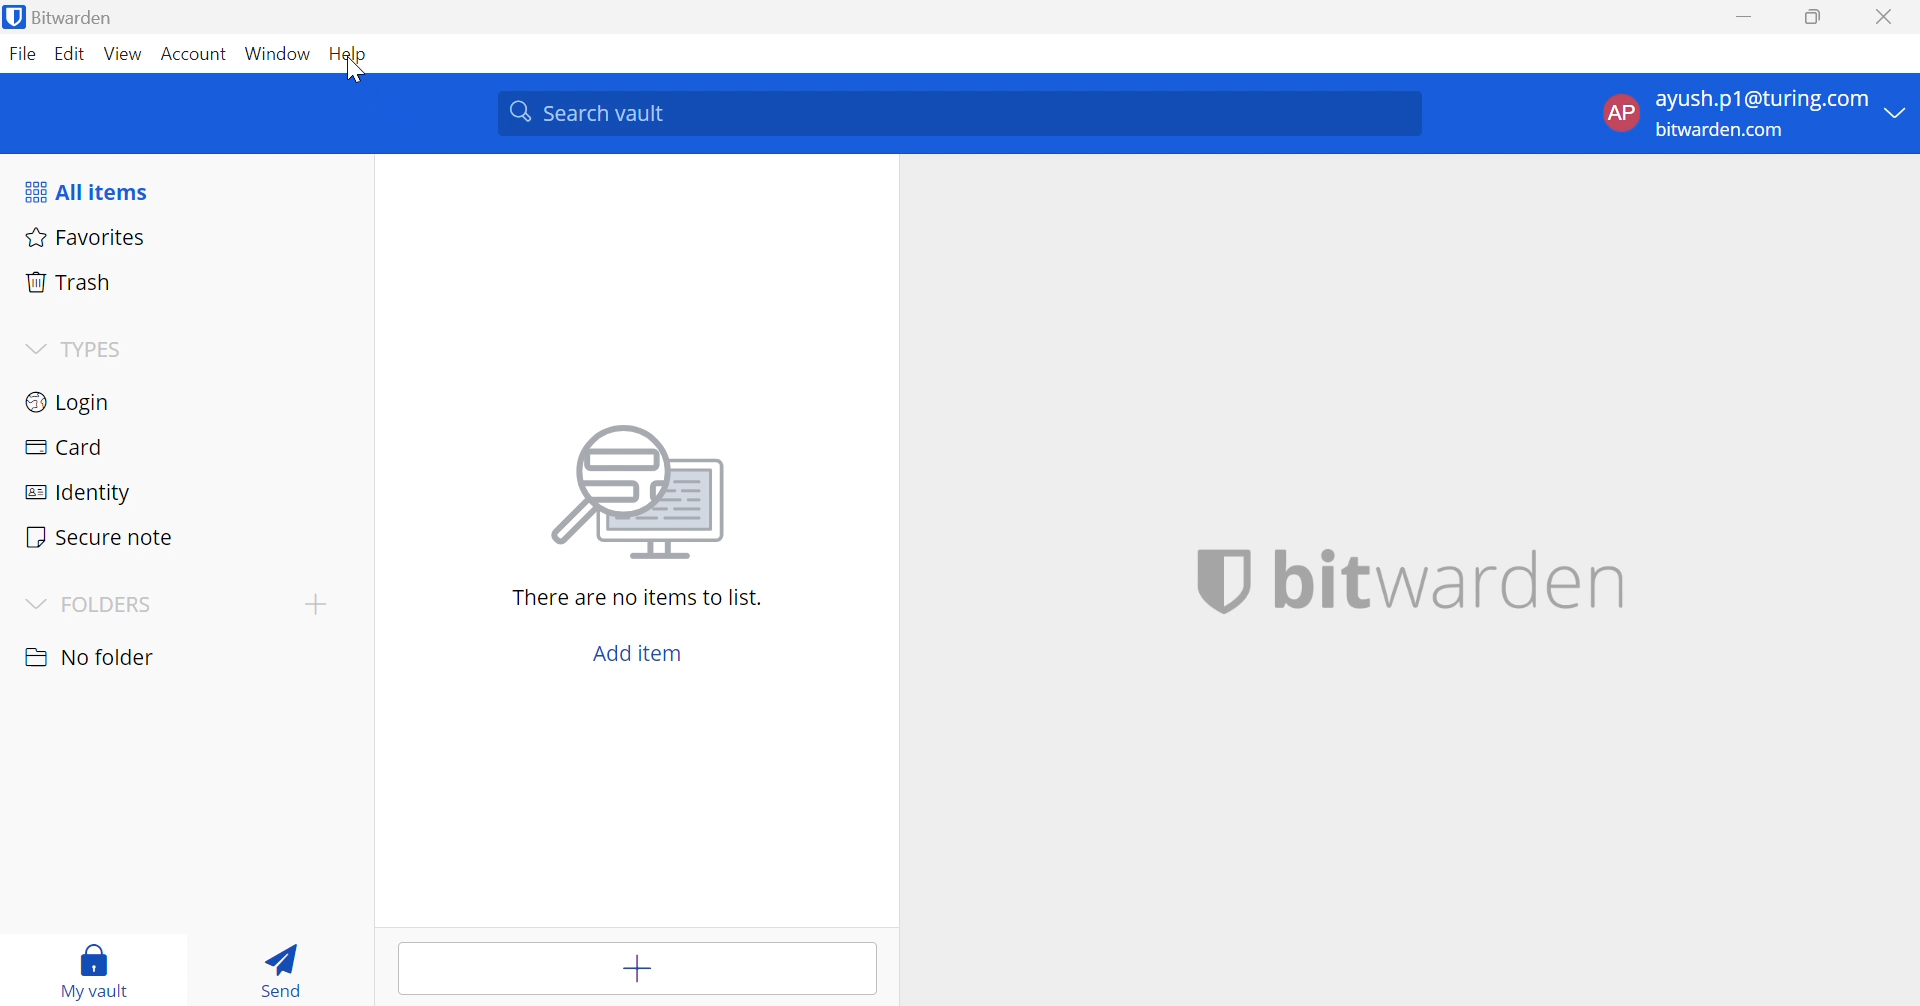 This screenshot has height=1006, width=1920. What do you see at coordinates (110, 606) in the screenshot?
I see `FOLDERS` at bounding box center [110, 606].